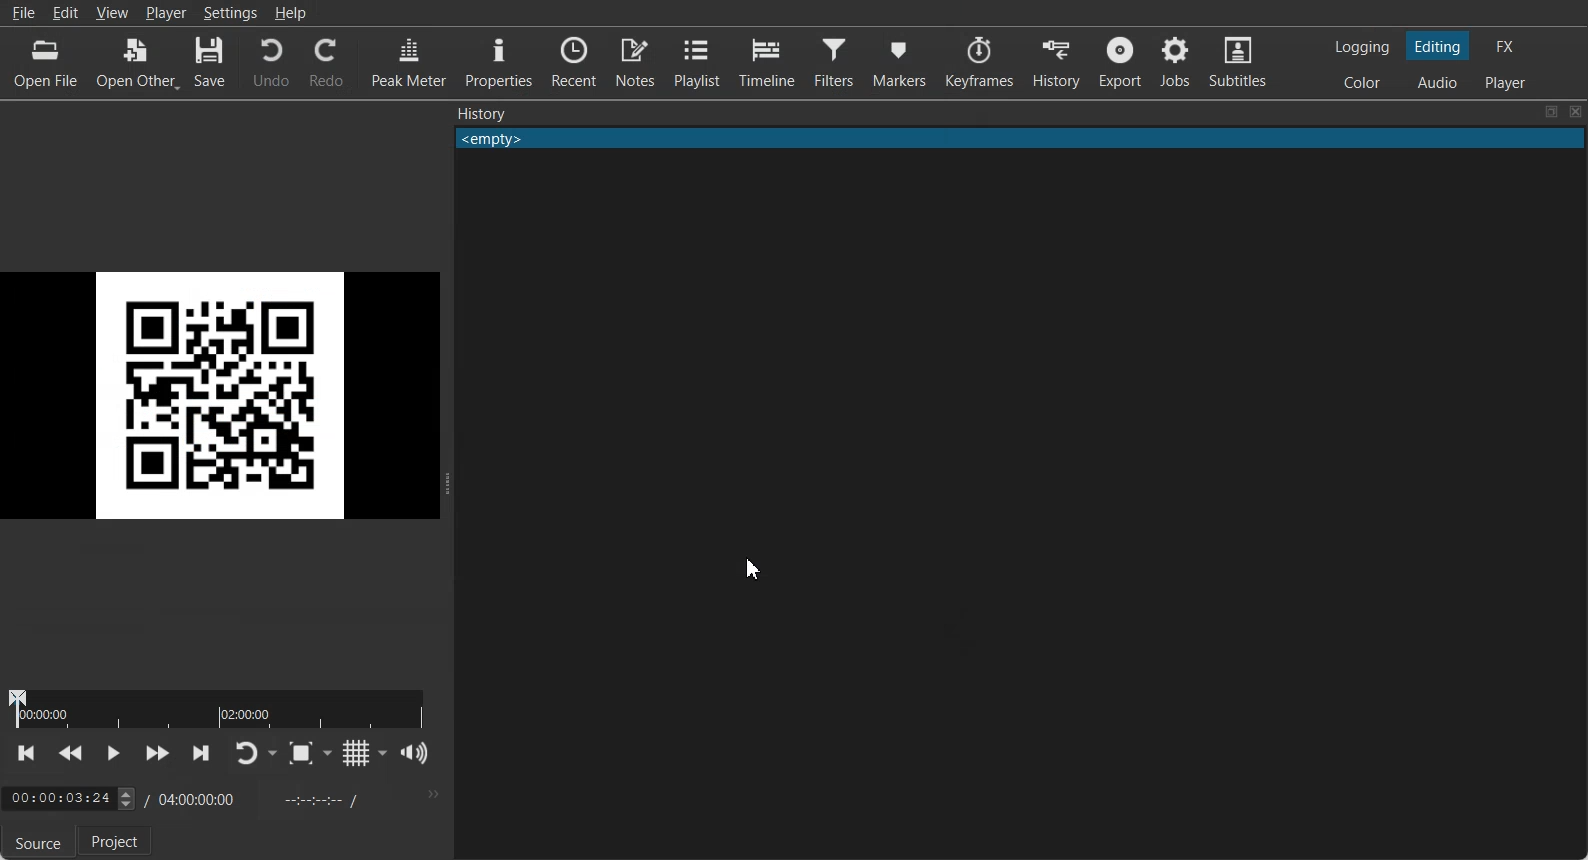  What do you see at coordinates (1436, 46) in the screenshot?
I see `Switching to Editing Layout` at bounding box center [1436, 46].